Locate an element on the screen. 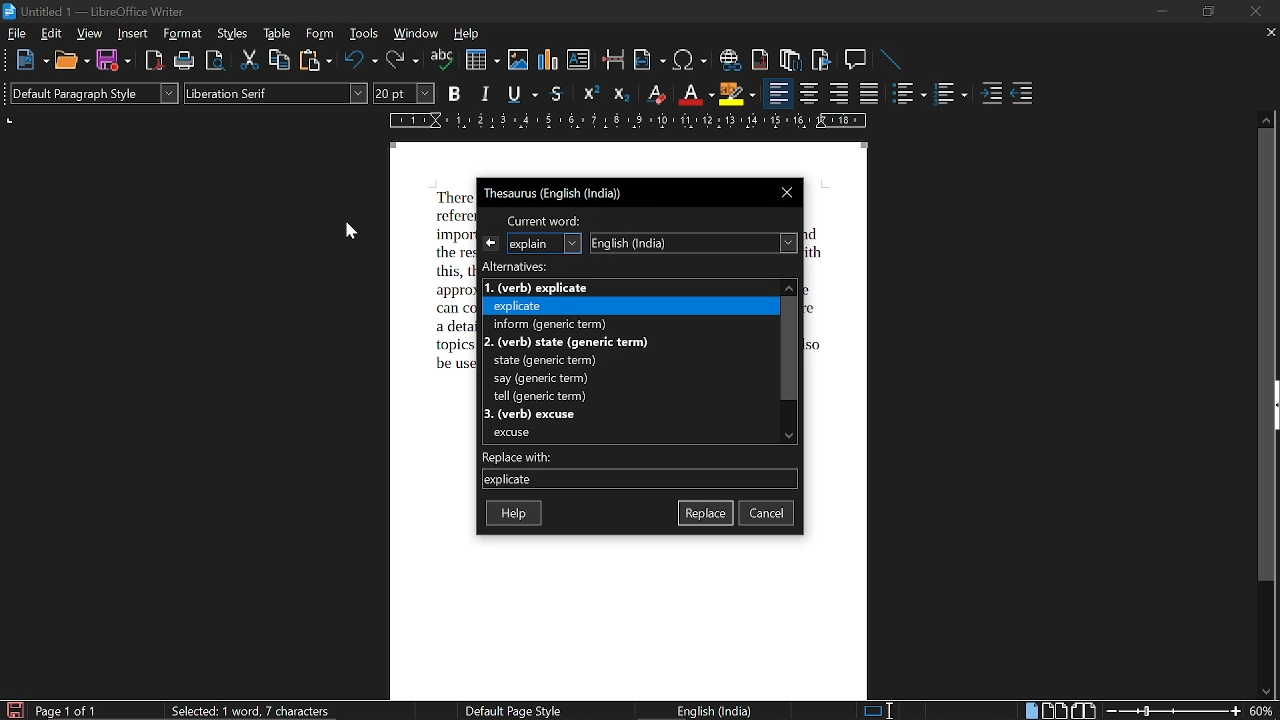  move down is located at coordinates (789, 435).